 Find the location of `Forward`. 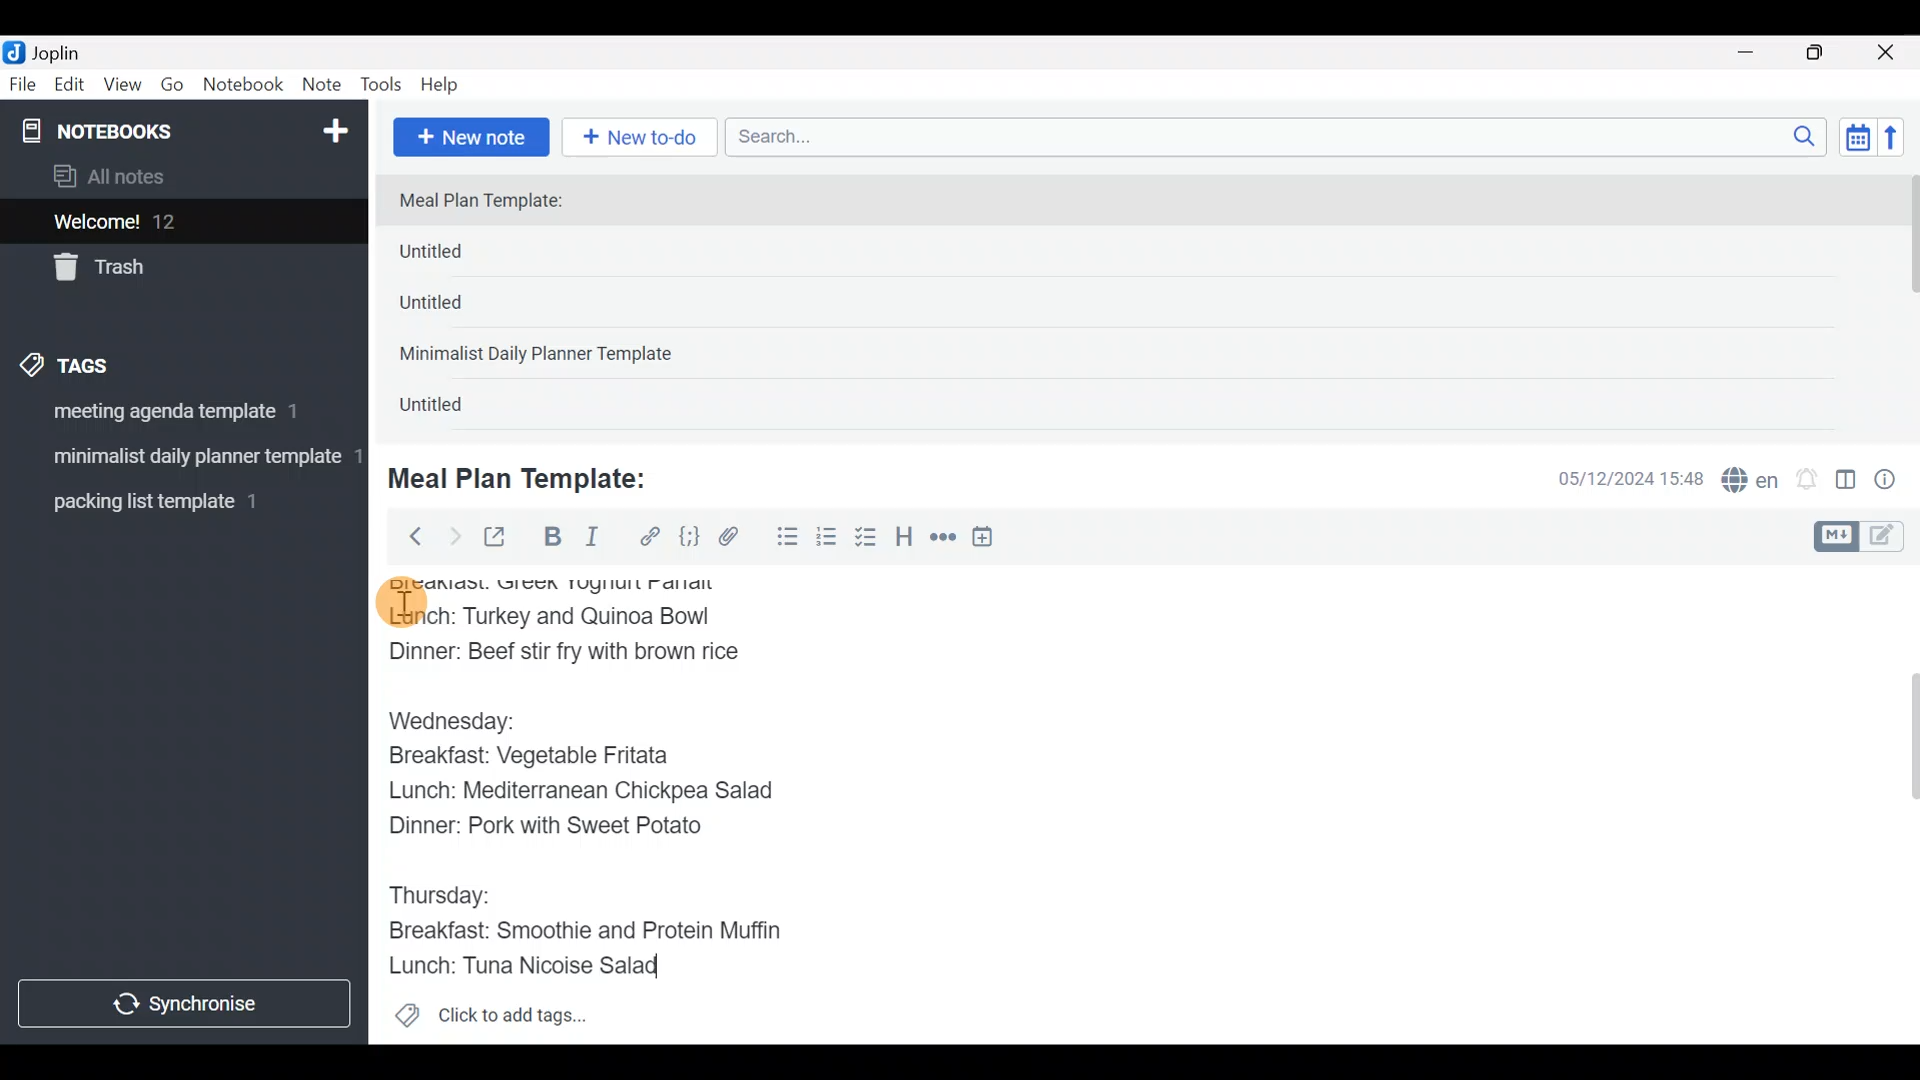

Forward is located at coordinates (454, 536).